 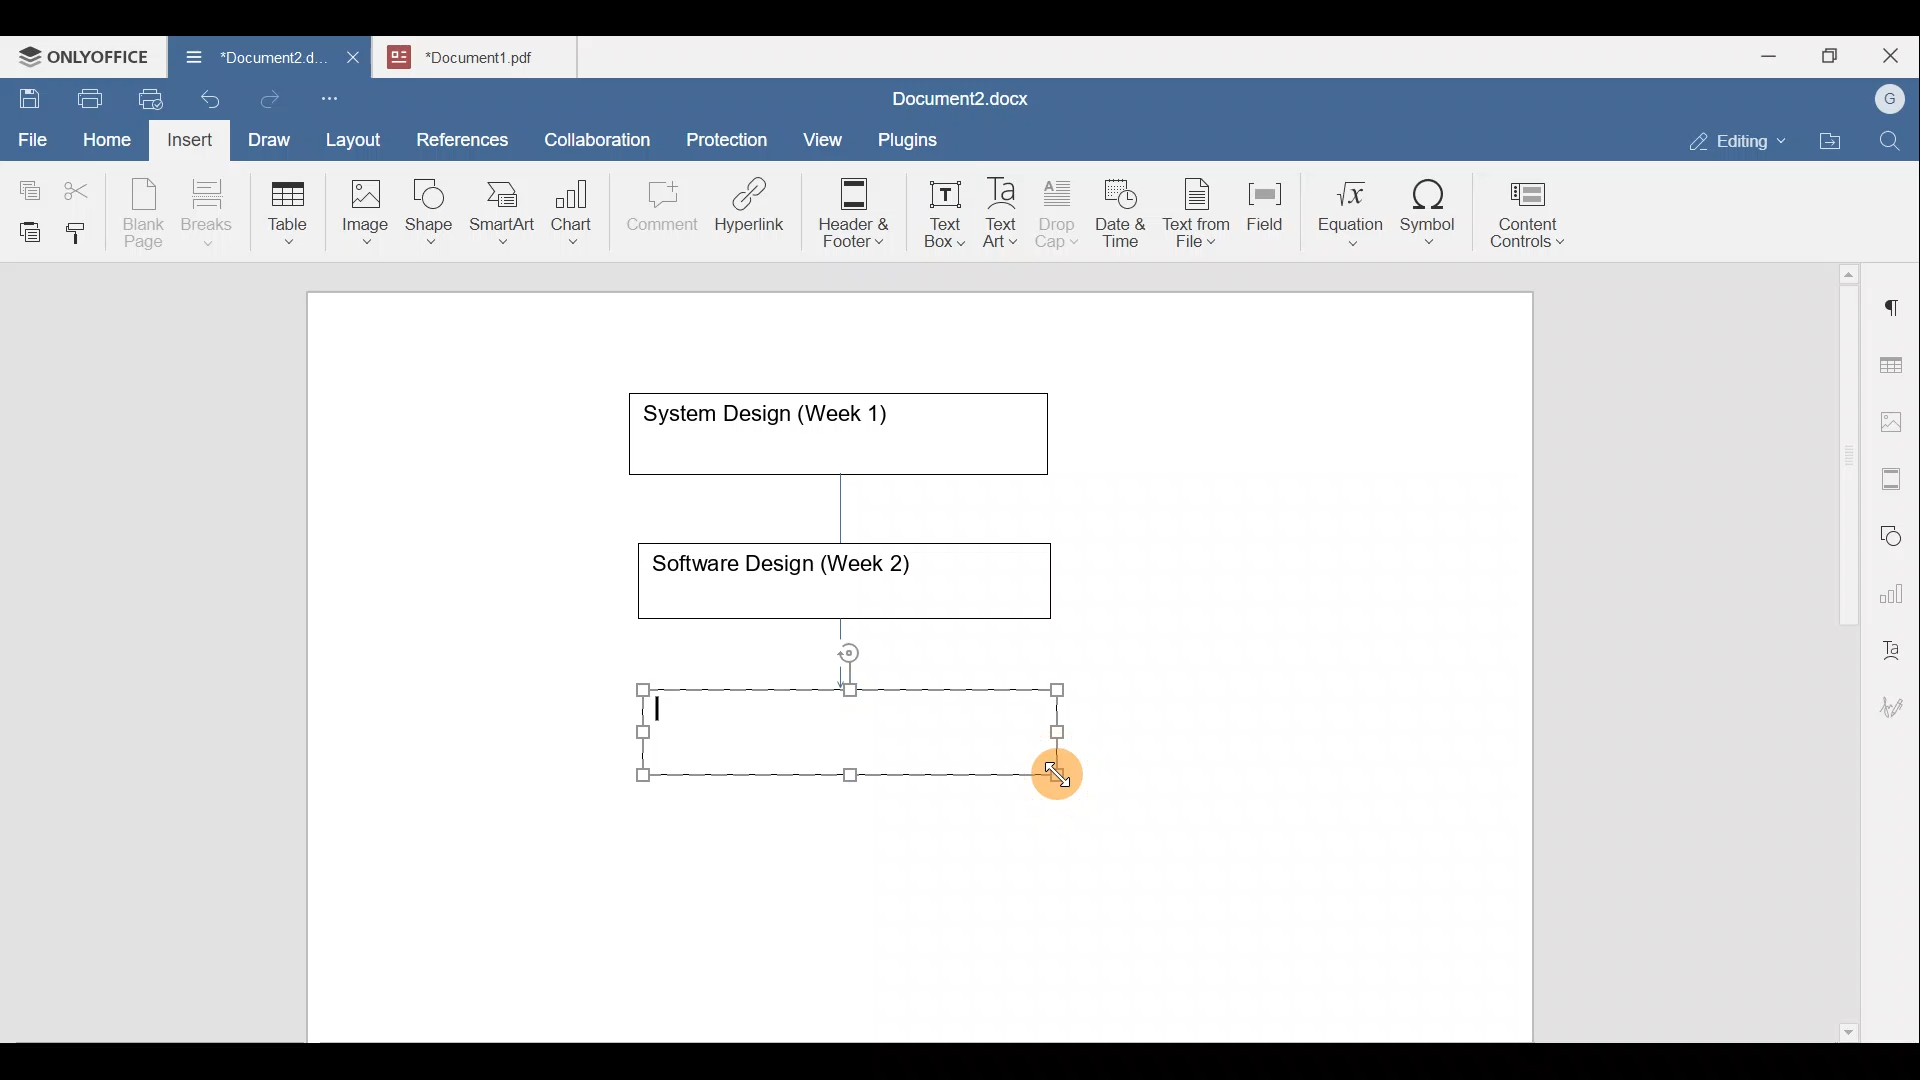 I want to click on Hyperlink, so click(x=756, y=211).